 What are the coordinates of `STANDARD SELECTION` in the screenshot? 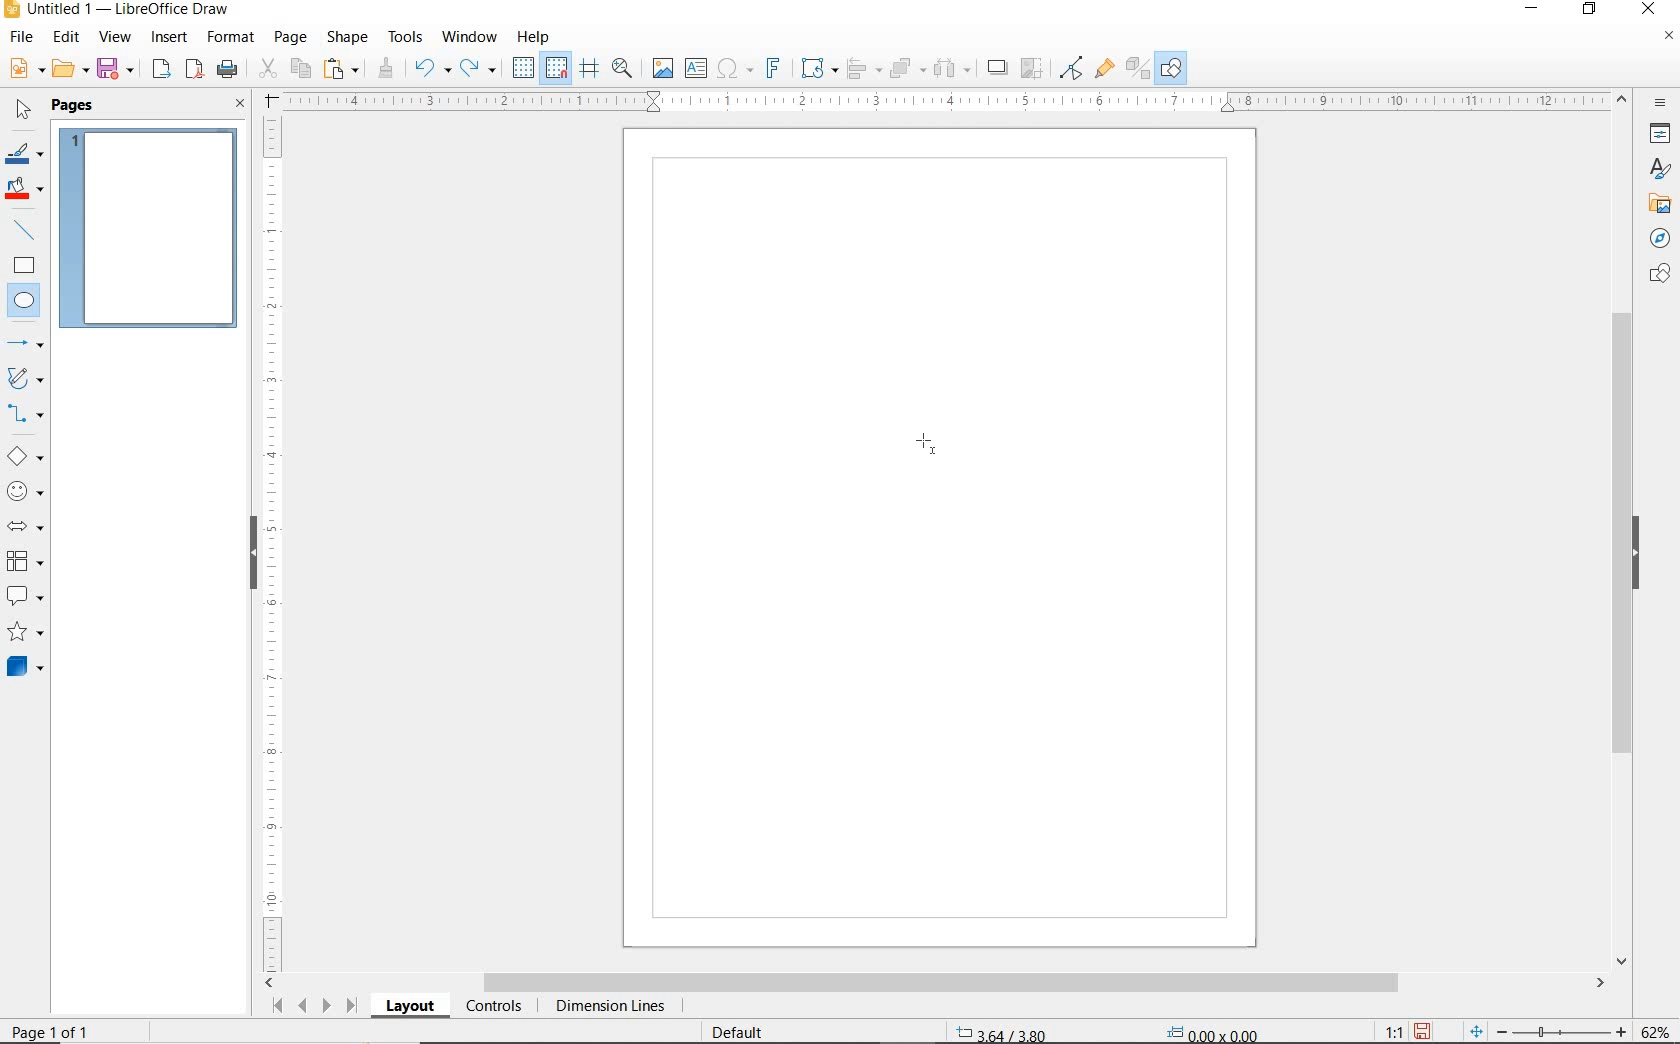 It's located at (1107, 1027).